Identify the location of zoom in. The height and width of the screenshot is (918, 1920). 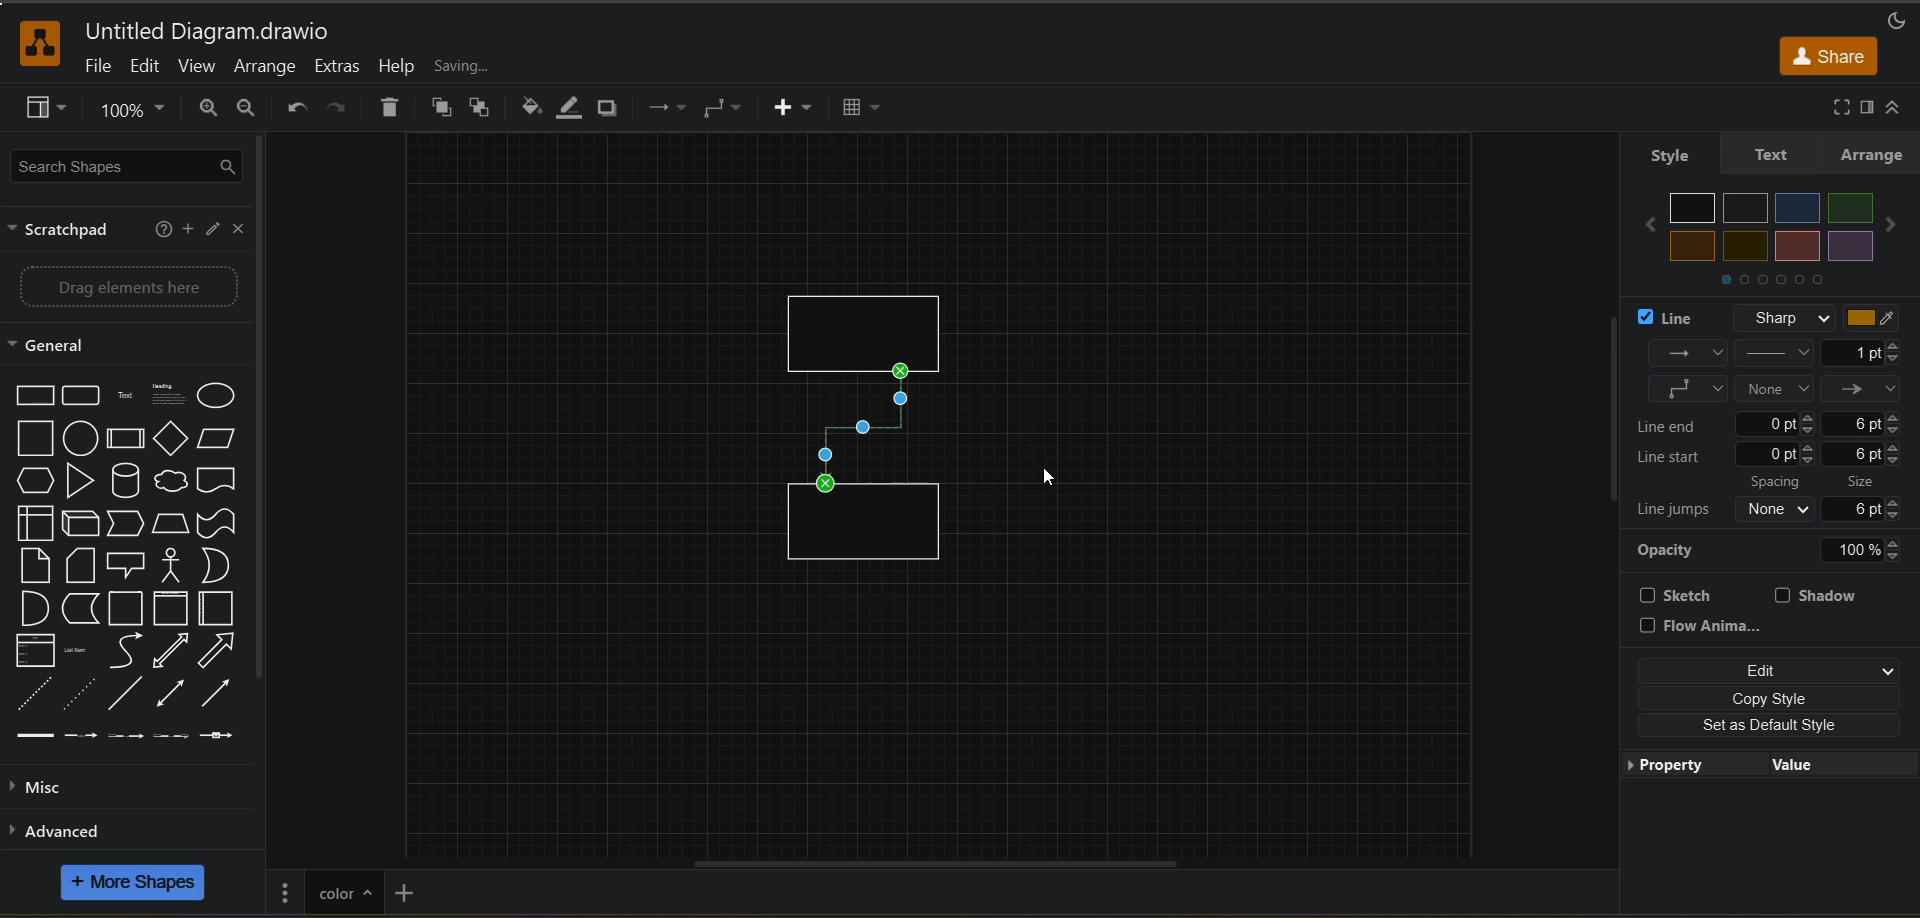
(209, 110).